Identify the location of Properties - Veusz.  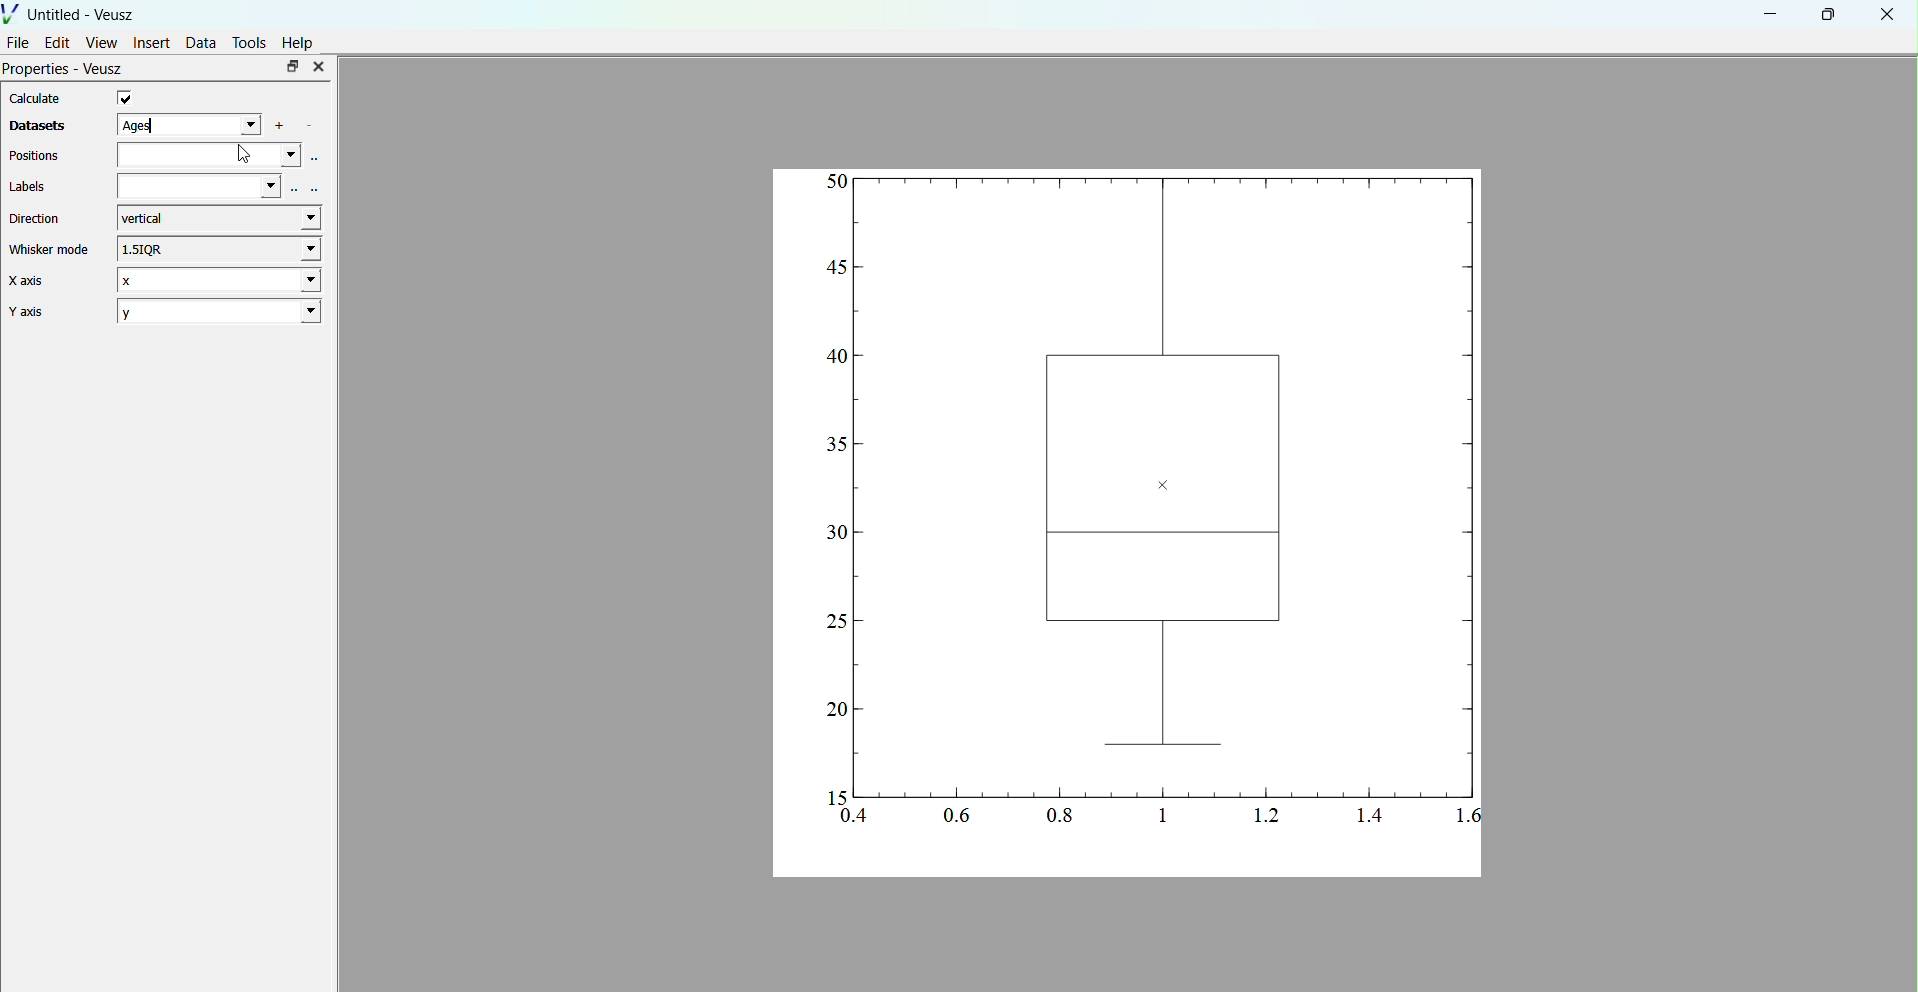
(66, 71).